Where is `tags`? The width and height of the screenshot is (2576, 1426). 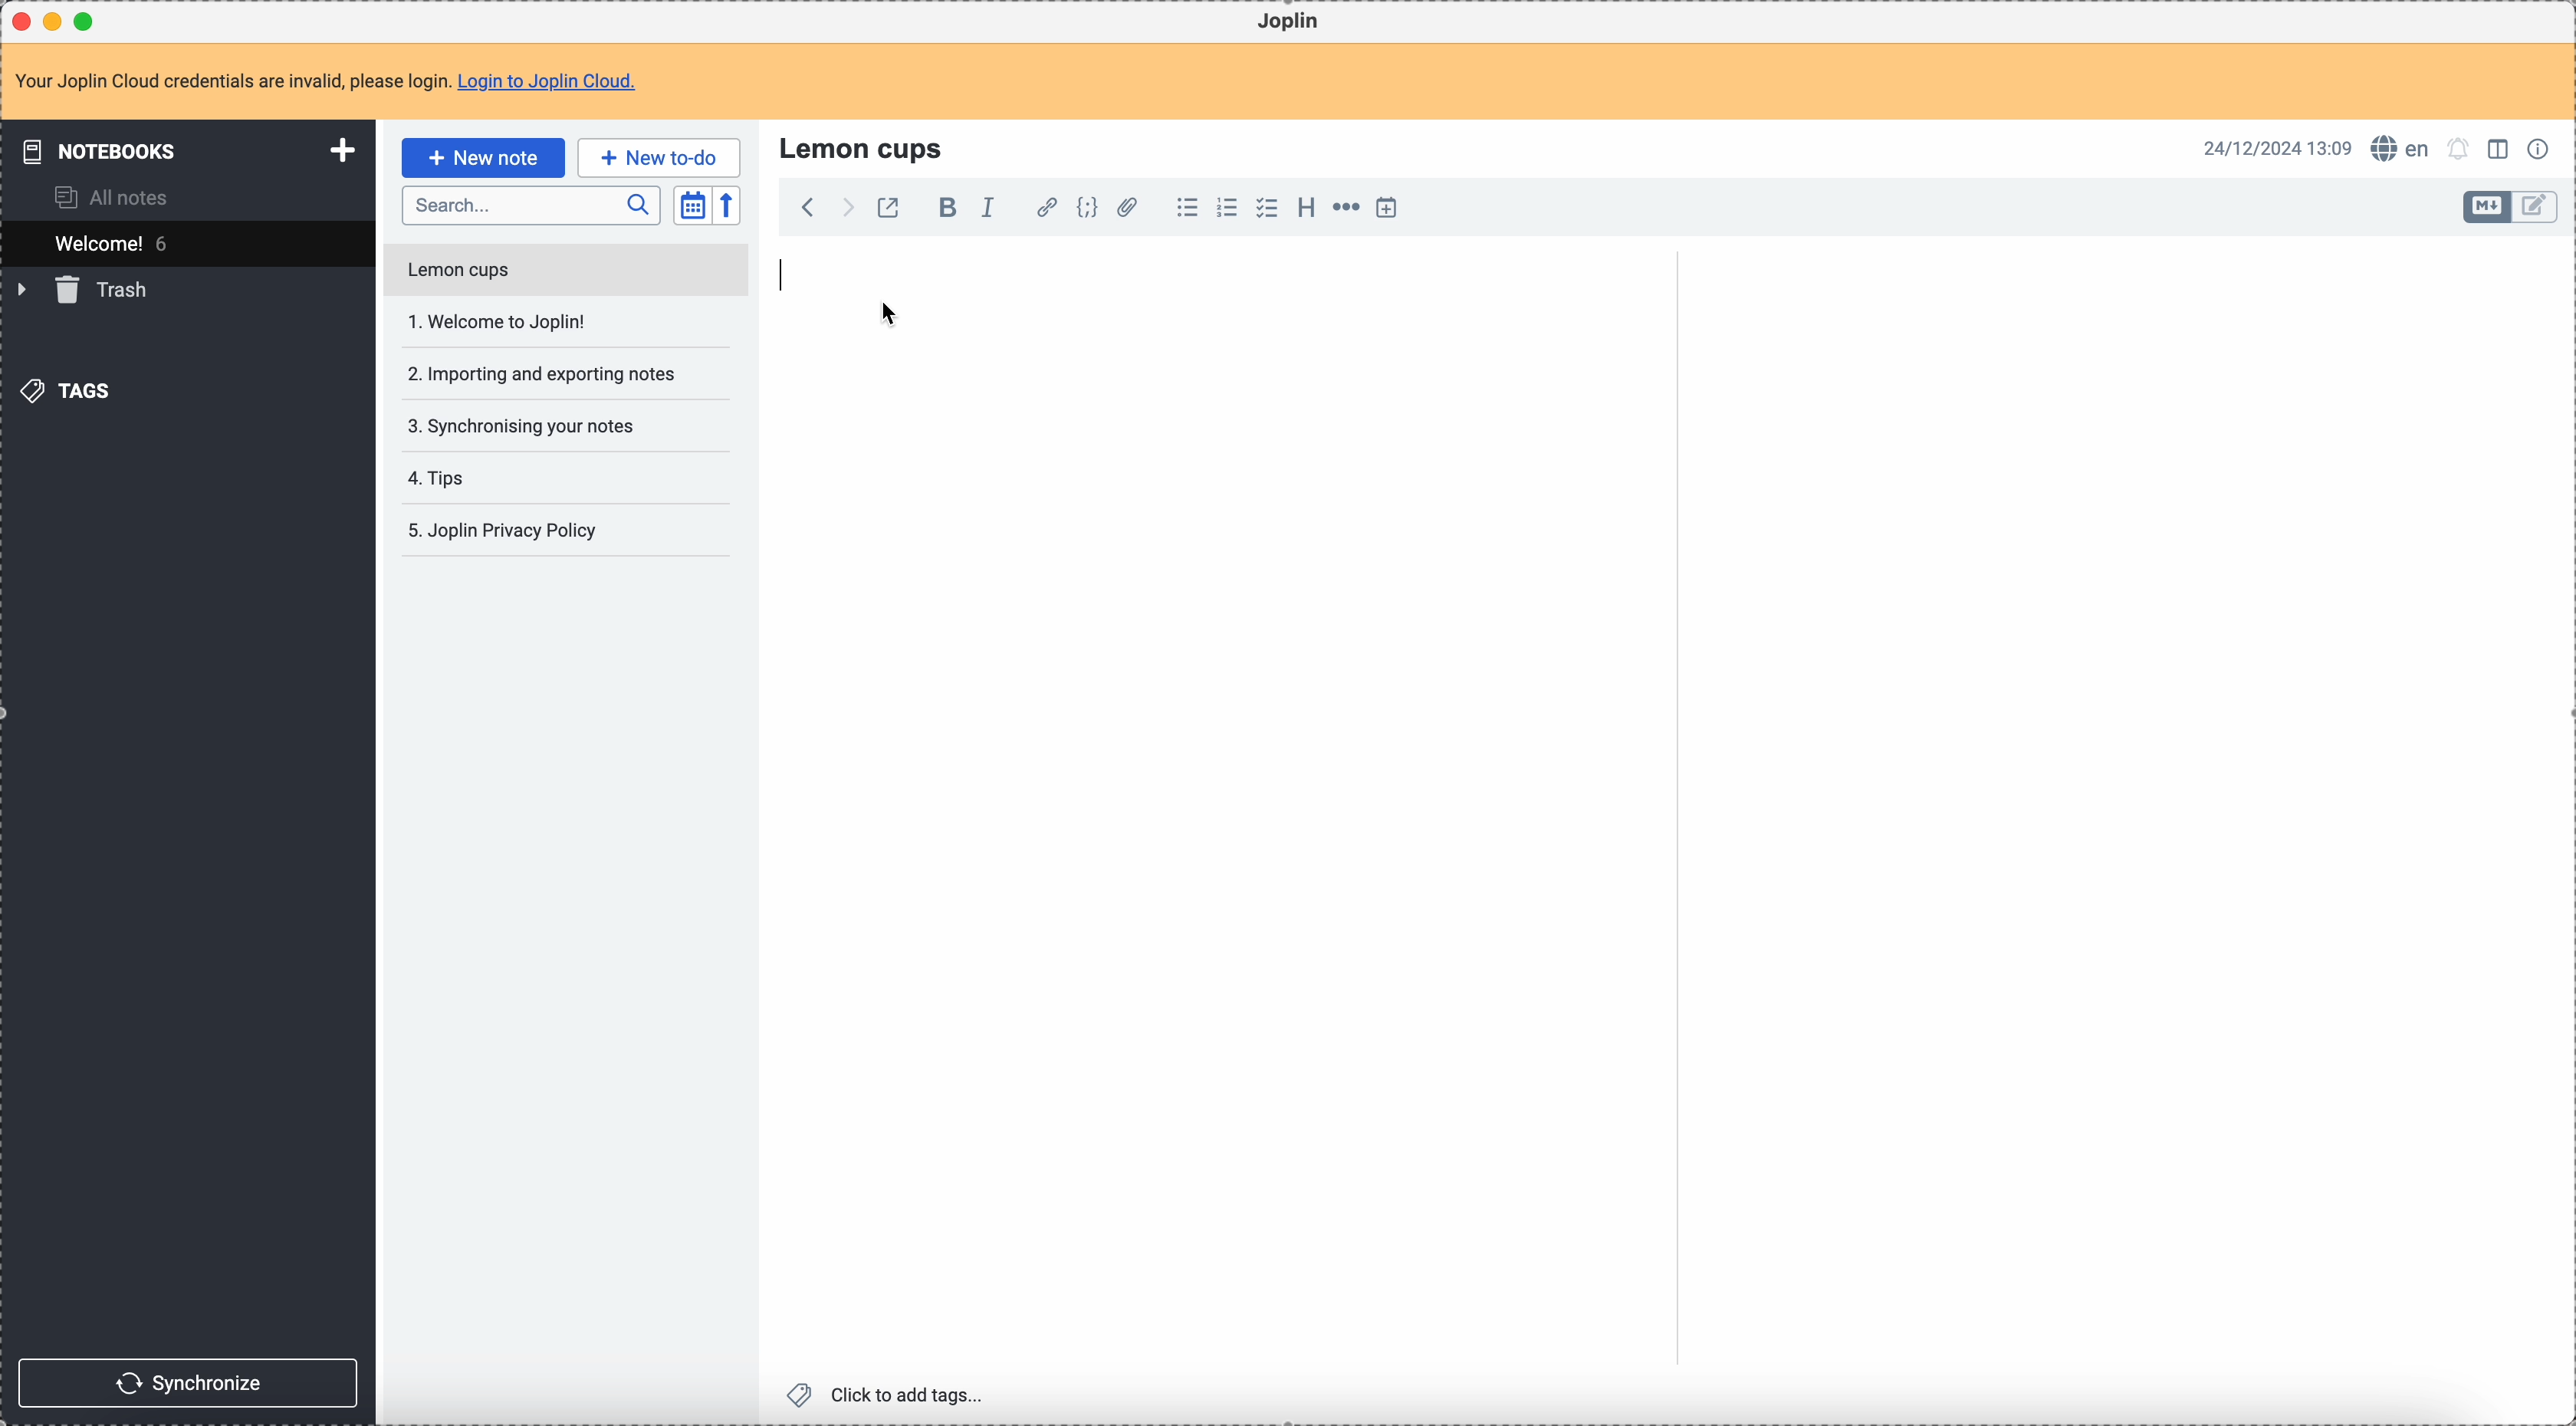
tags is located at coordinates (71, 389).